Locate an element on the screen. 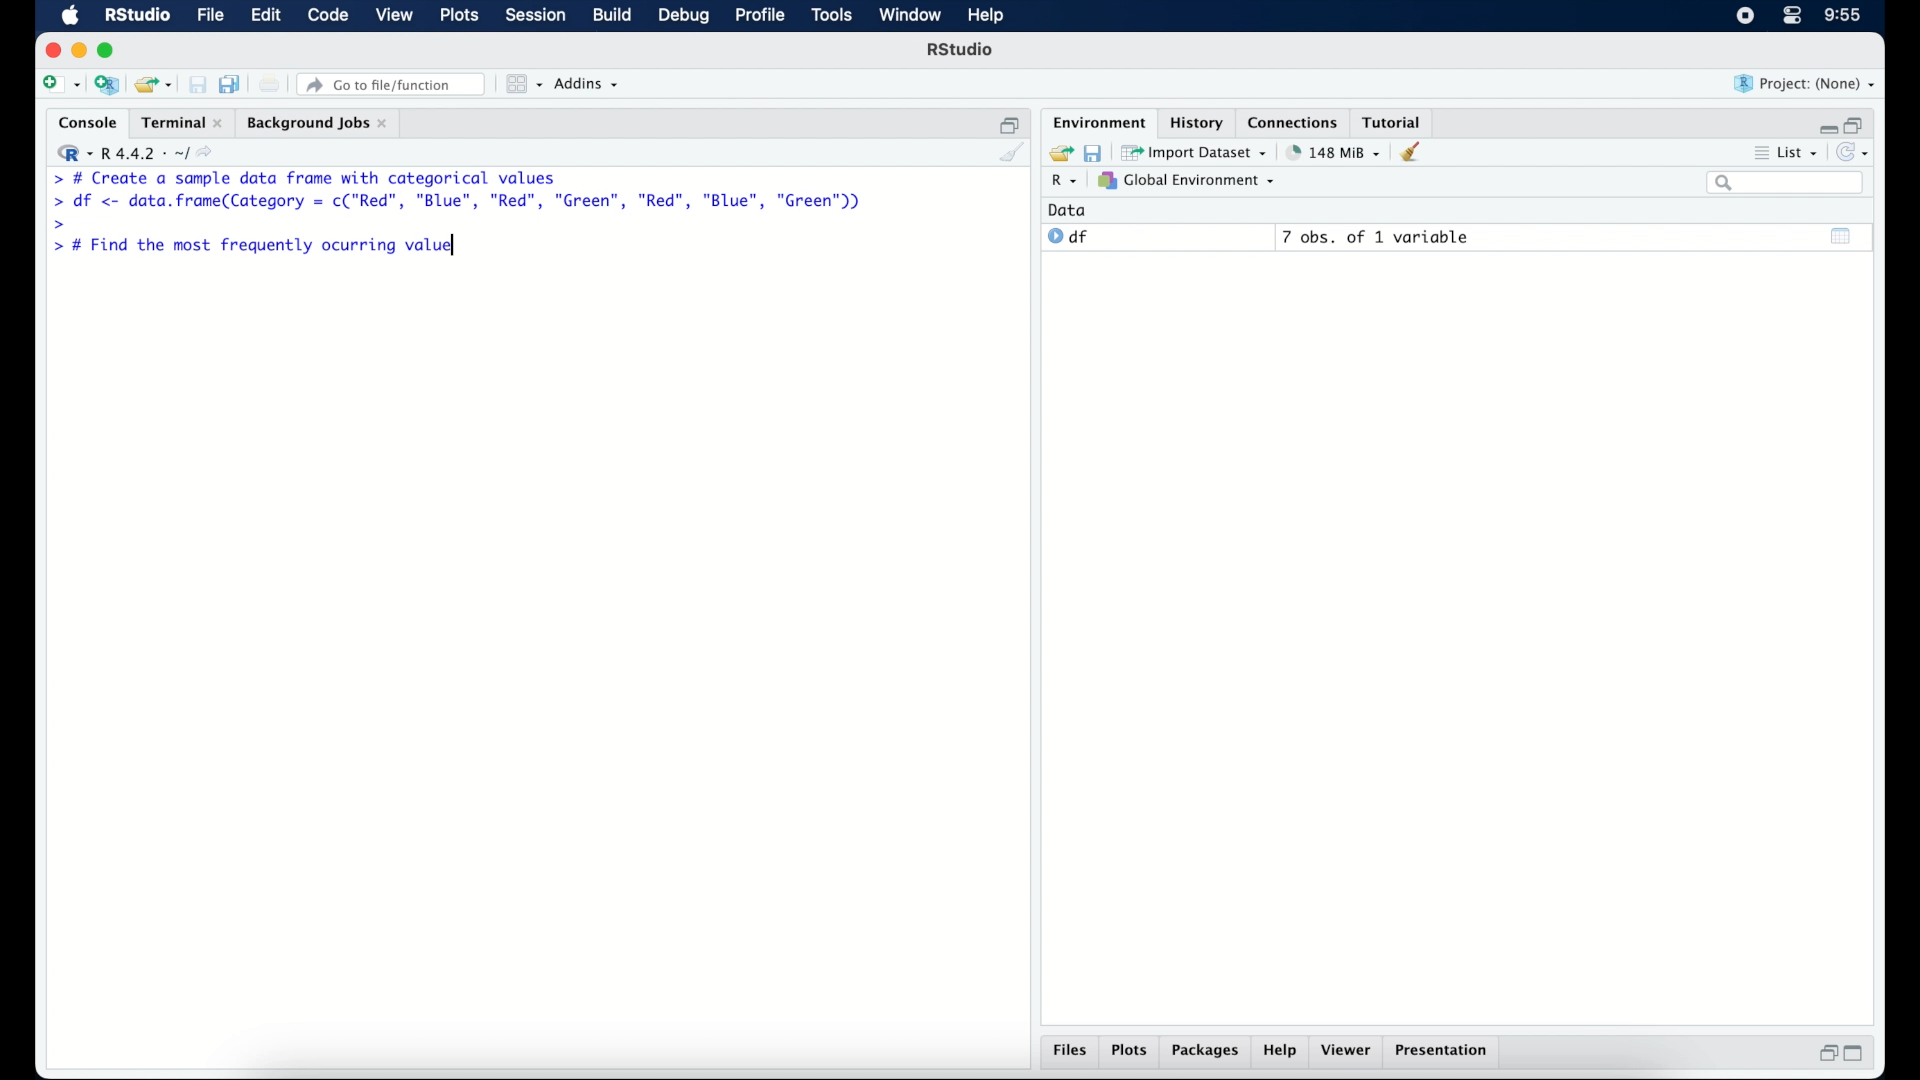 The image size is (1920, 1080). addins is located at coordinates (589, 85).